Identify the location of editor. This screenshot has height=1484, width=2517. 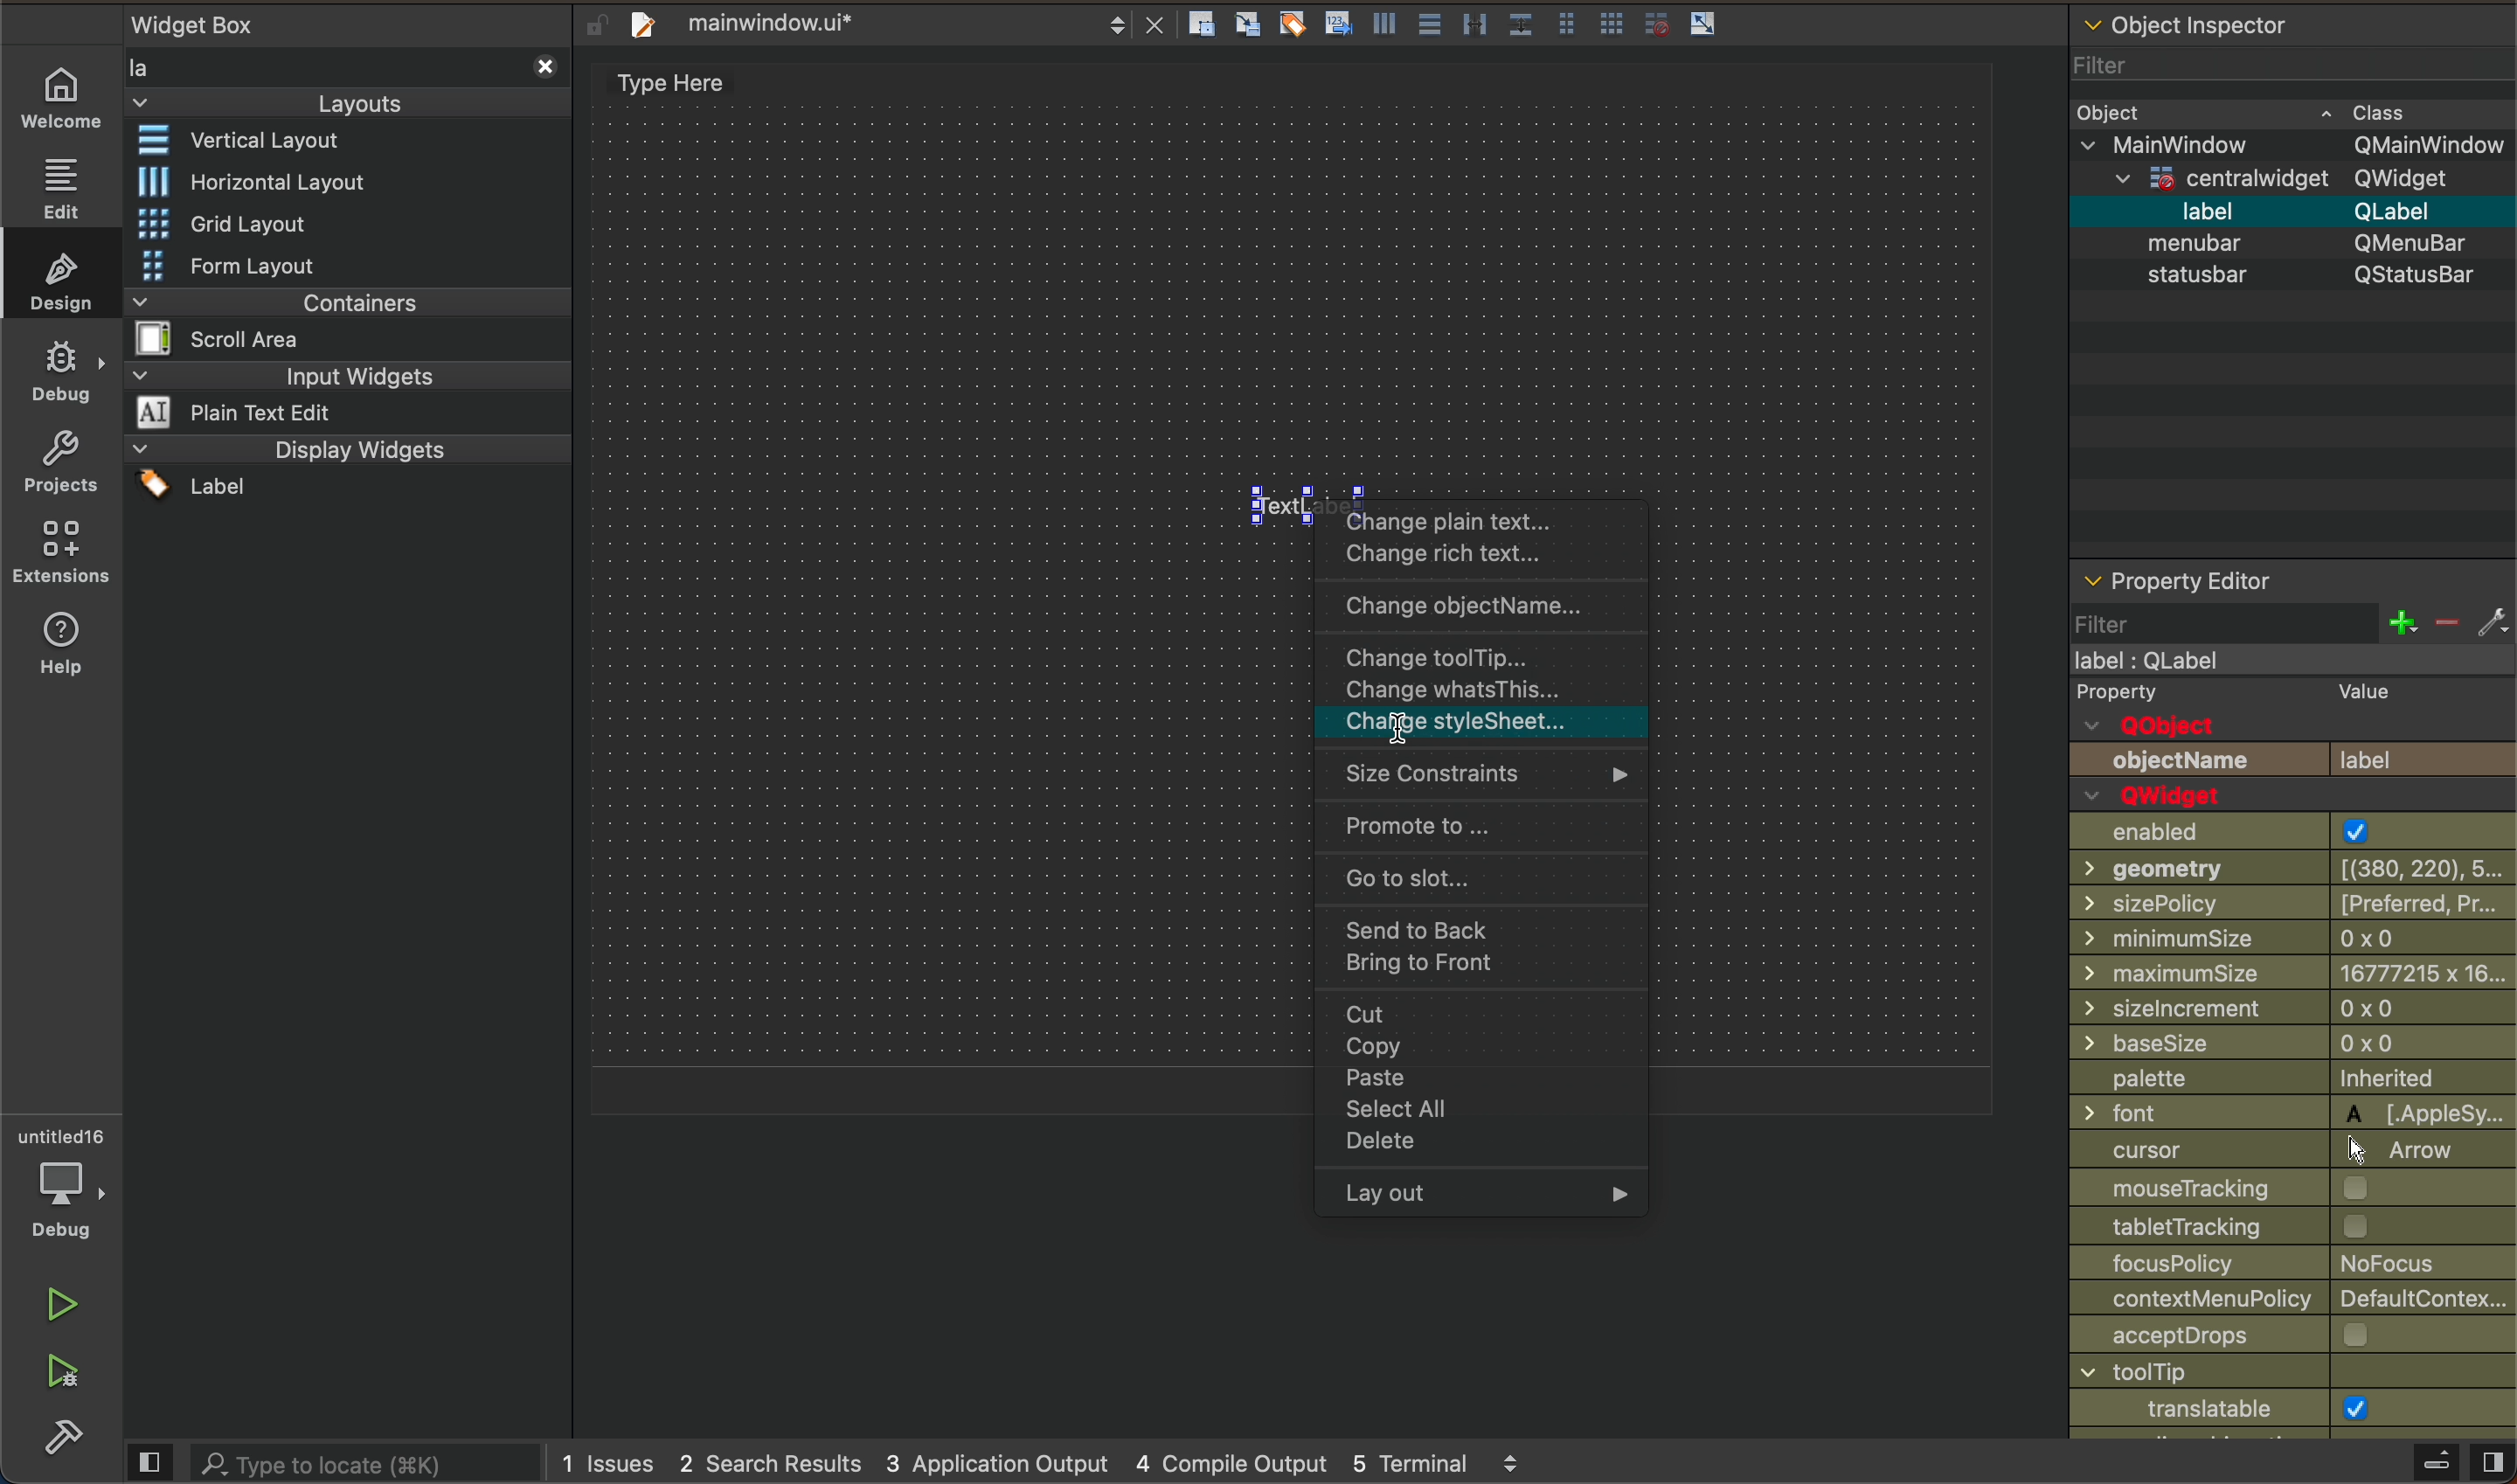
(64, 188).